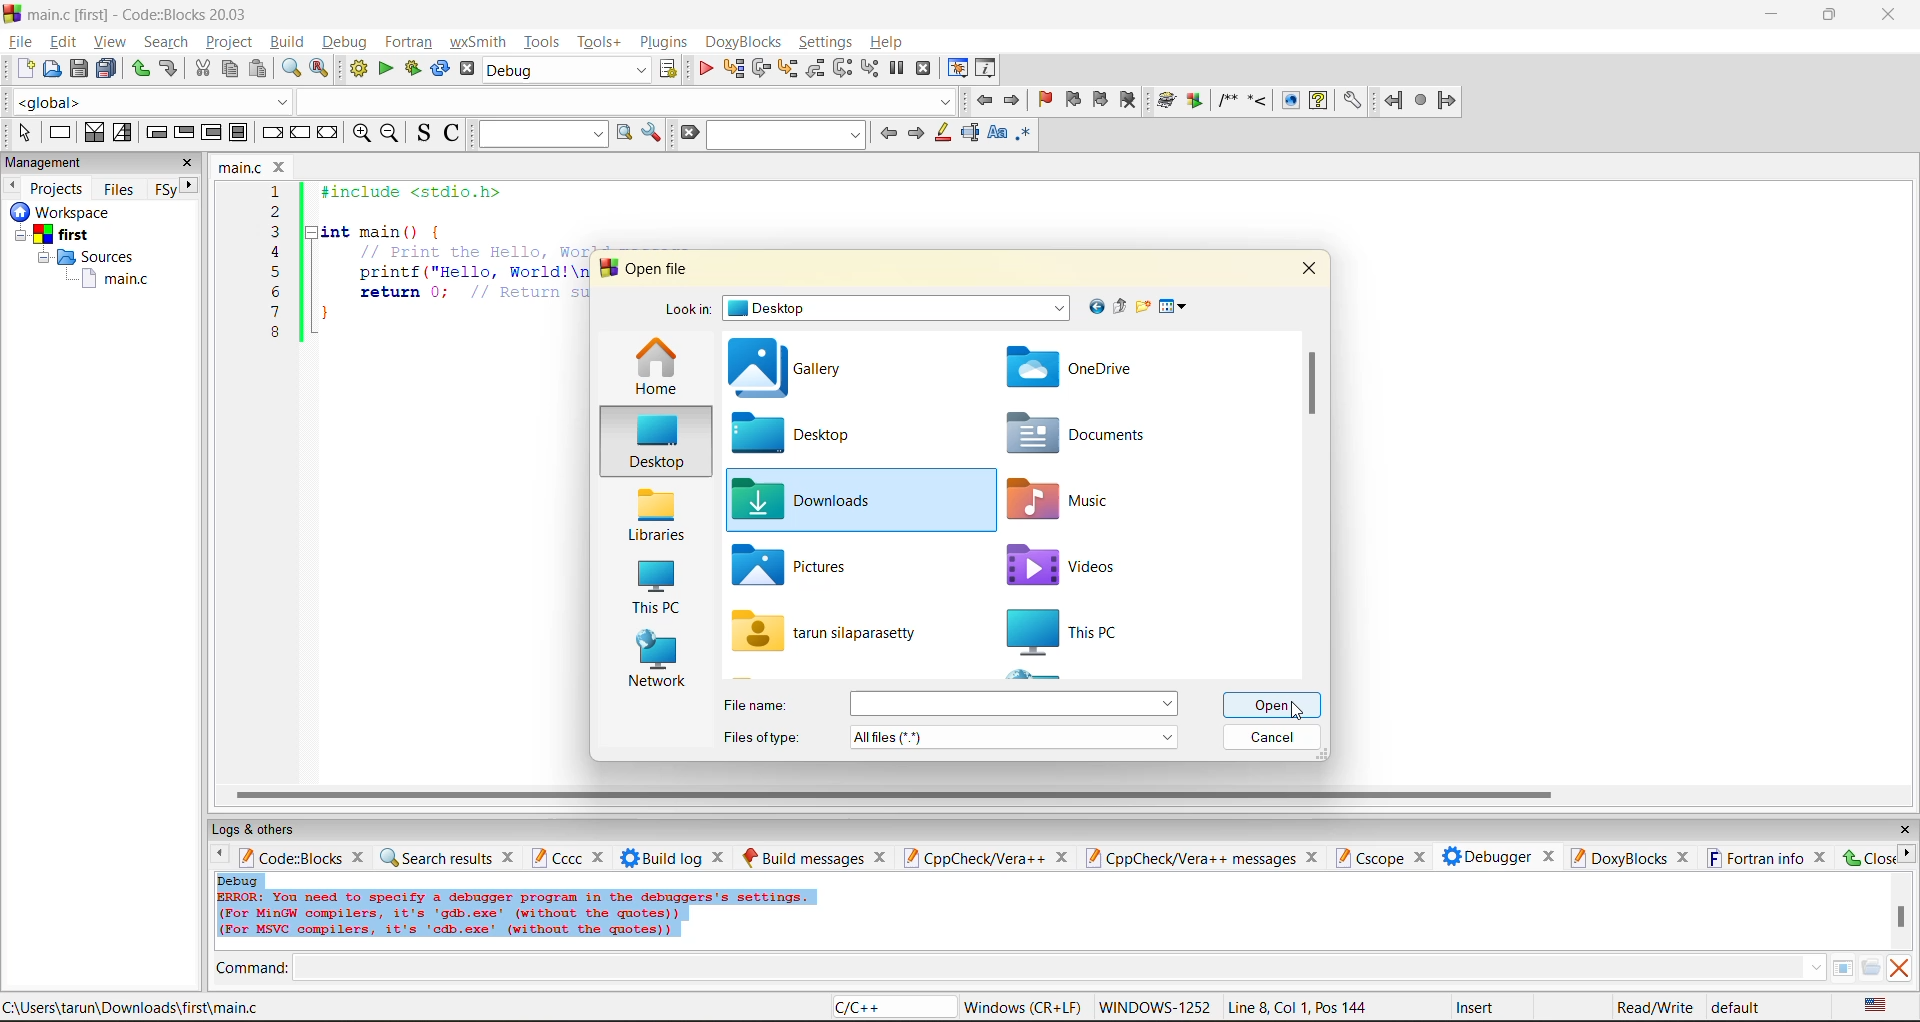  Describe the element at coordinates (687, 312) in the screenshot. I see `look in` at that location.